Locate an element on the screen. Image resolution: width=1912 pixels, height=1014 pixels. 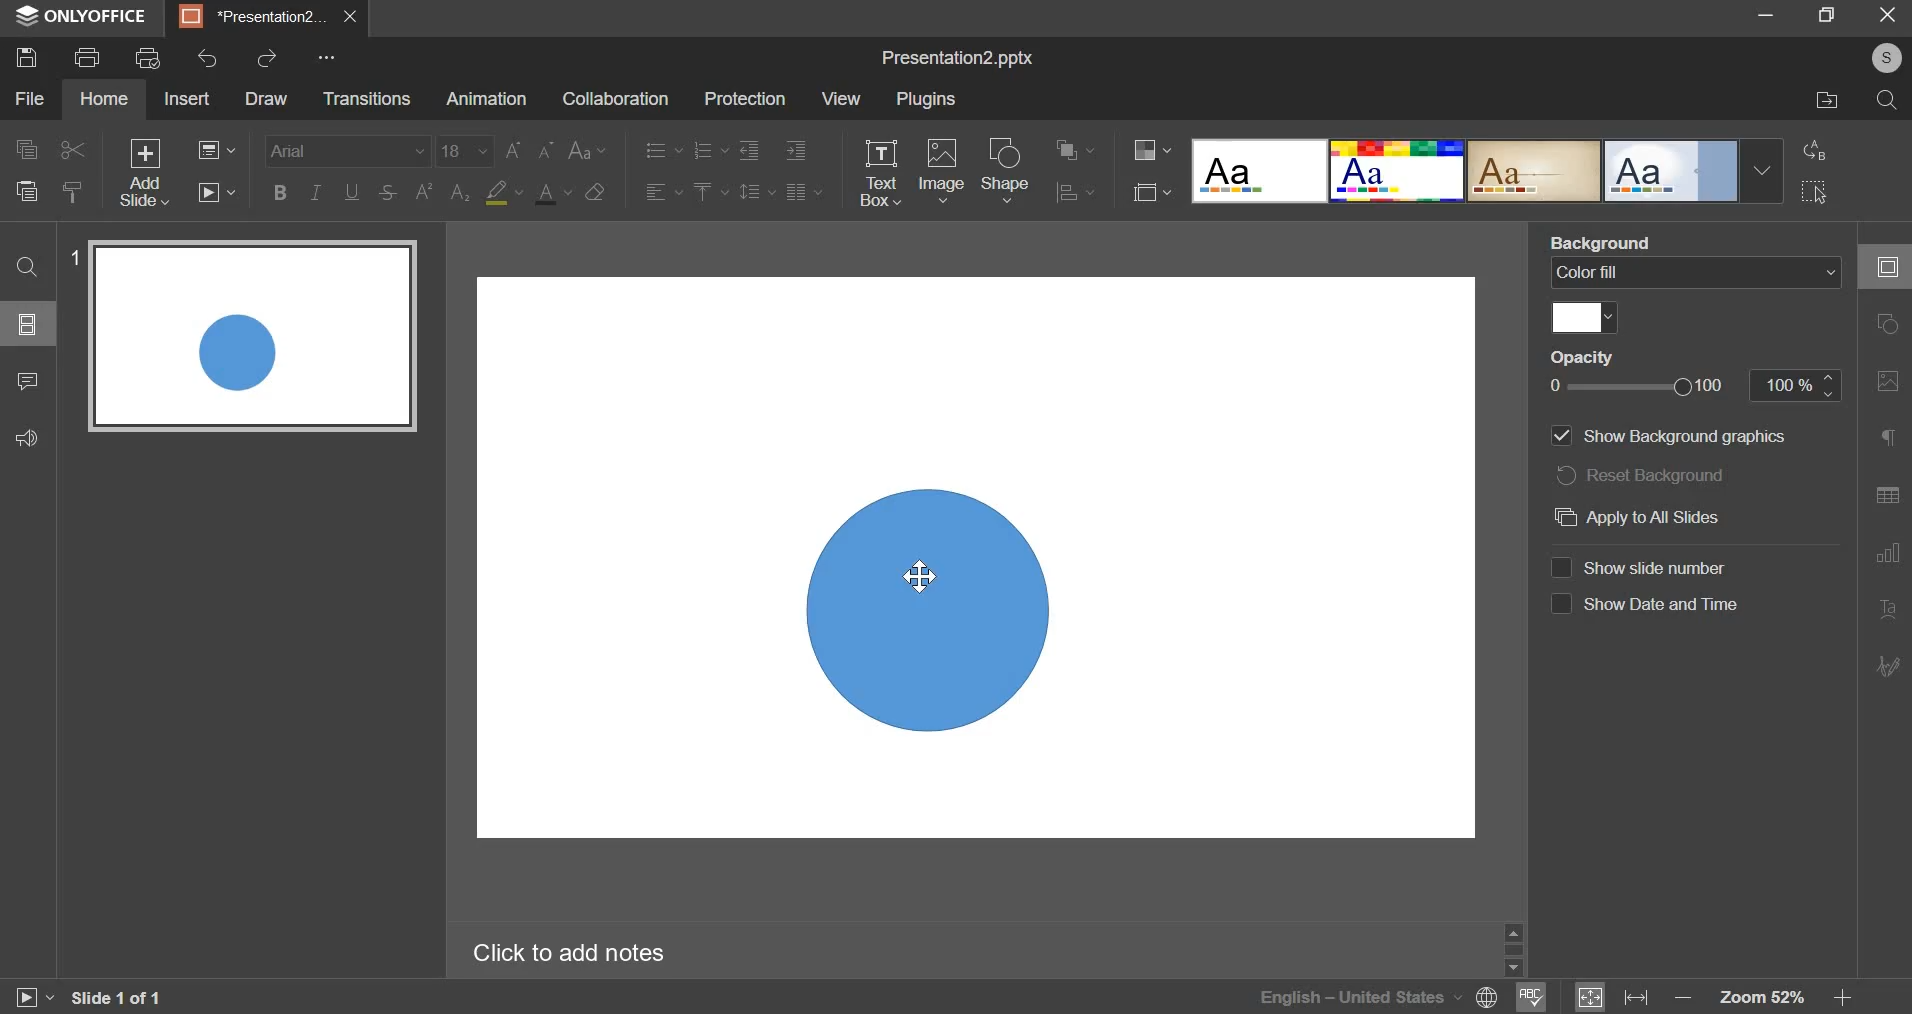
font is located at coordinates (346, 151).